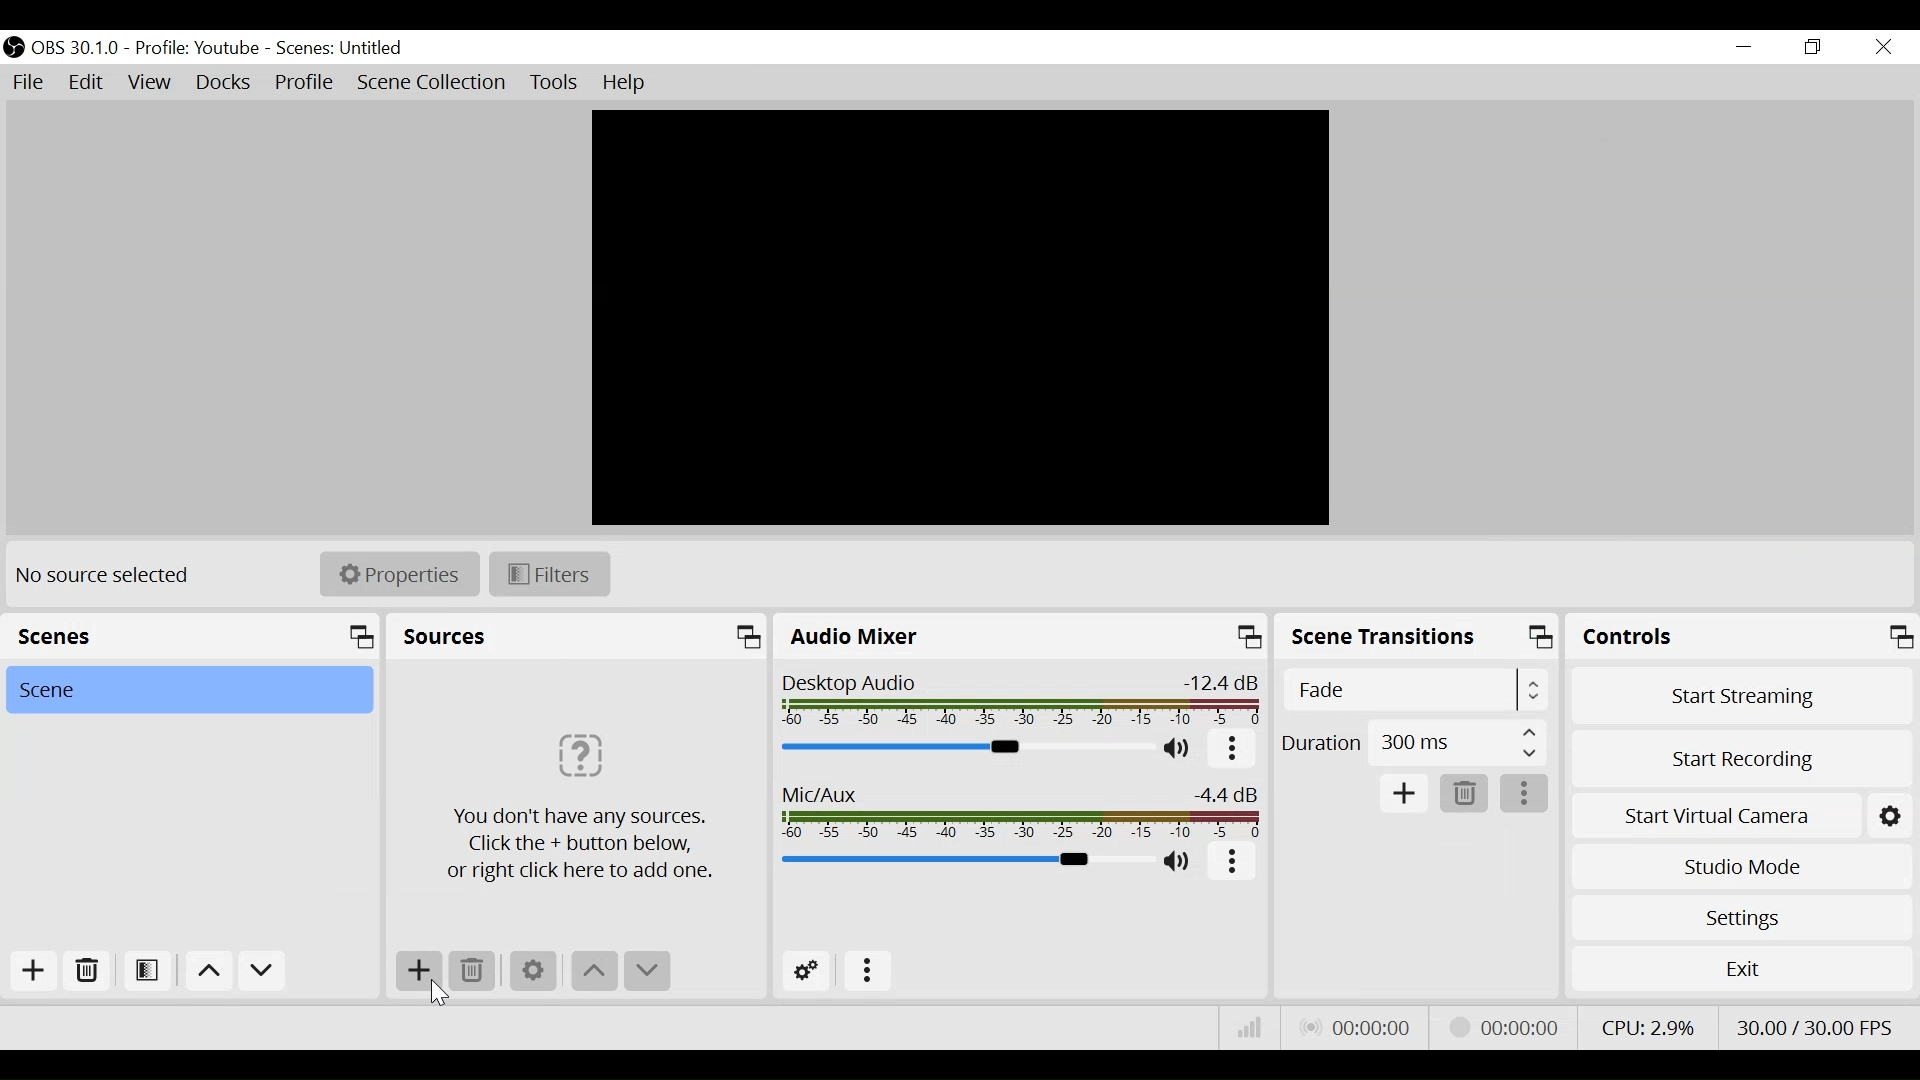 The height and width of the screenshot is (1080, 1920). I want to click on Add, so click(419, 971).